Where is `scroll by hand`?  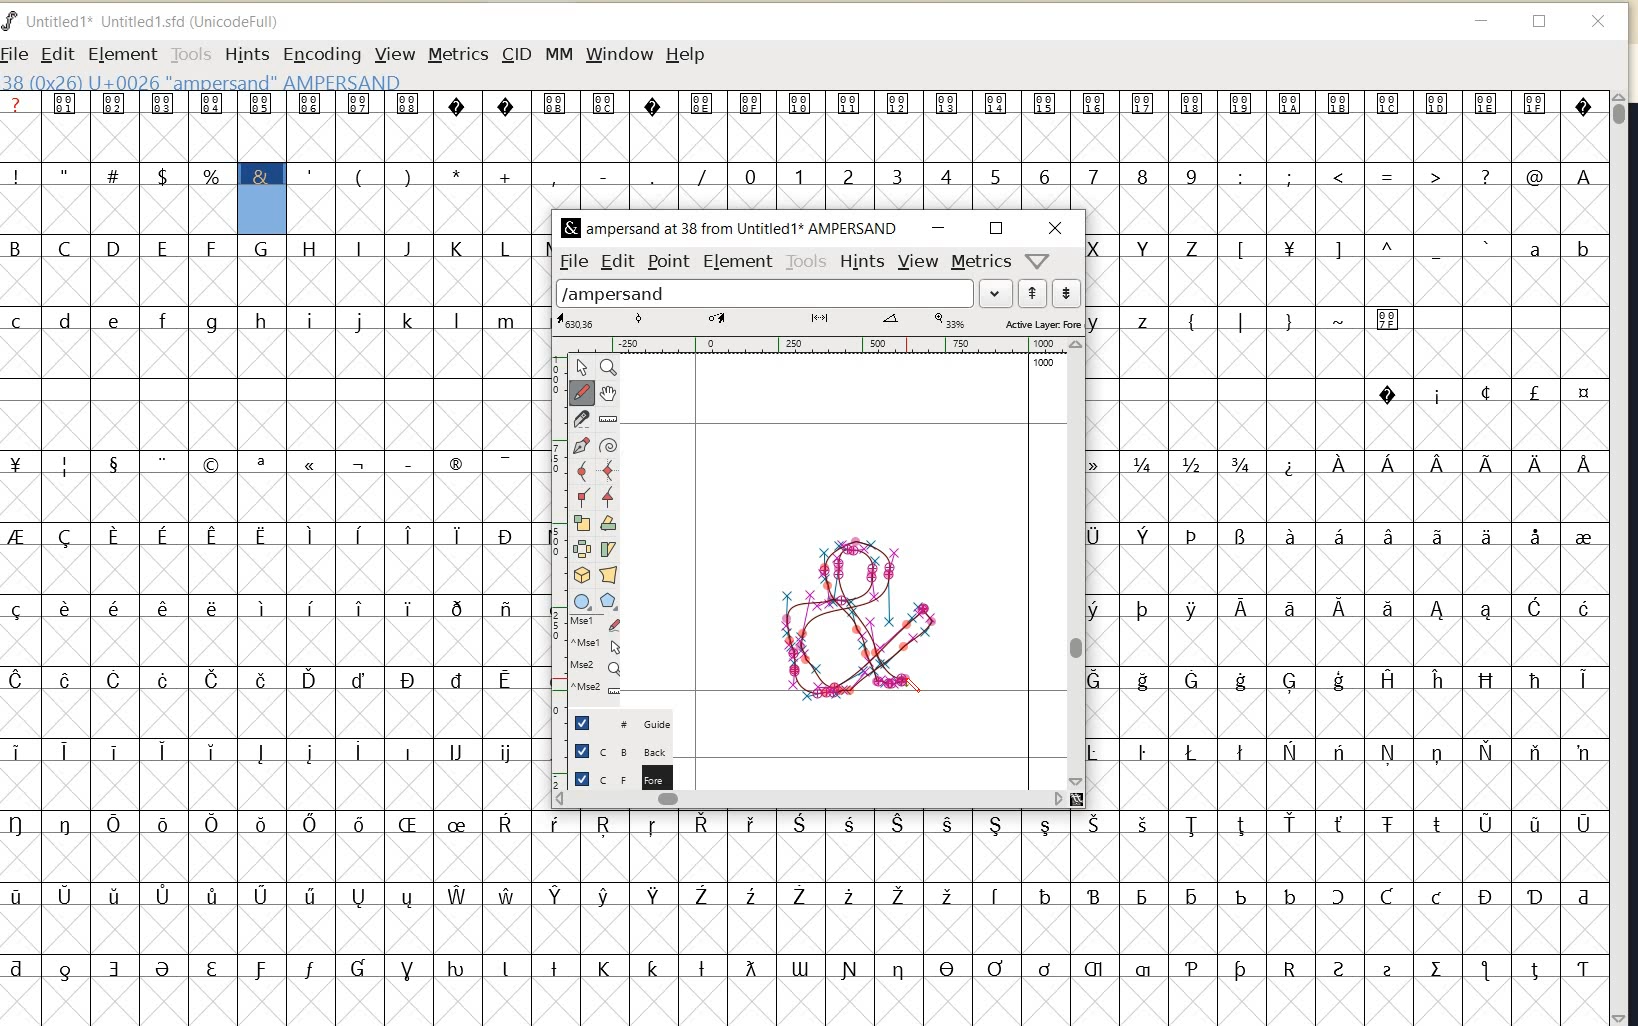 scroll by hand is located at coordinates (608, 394).